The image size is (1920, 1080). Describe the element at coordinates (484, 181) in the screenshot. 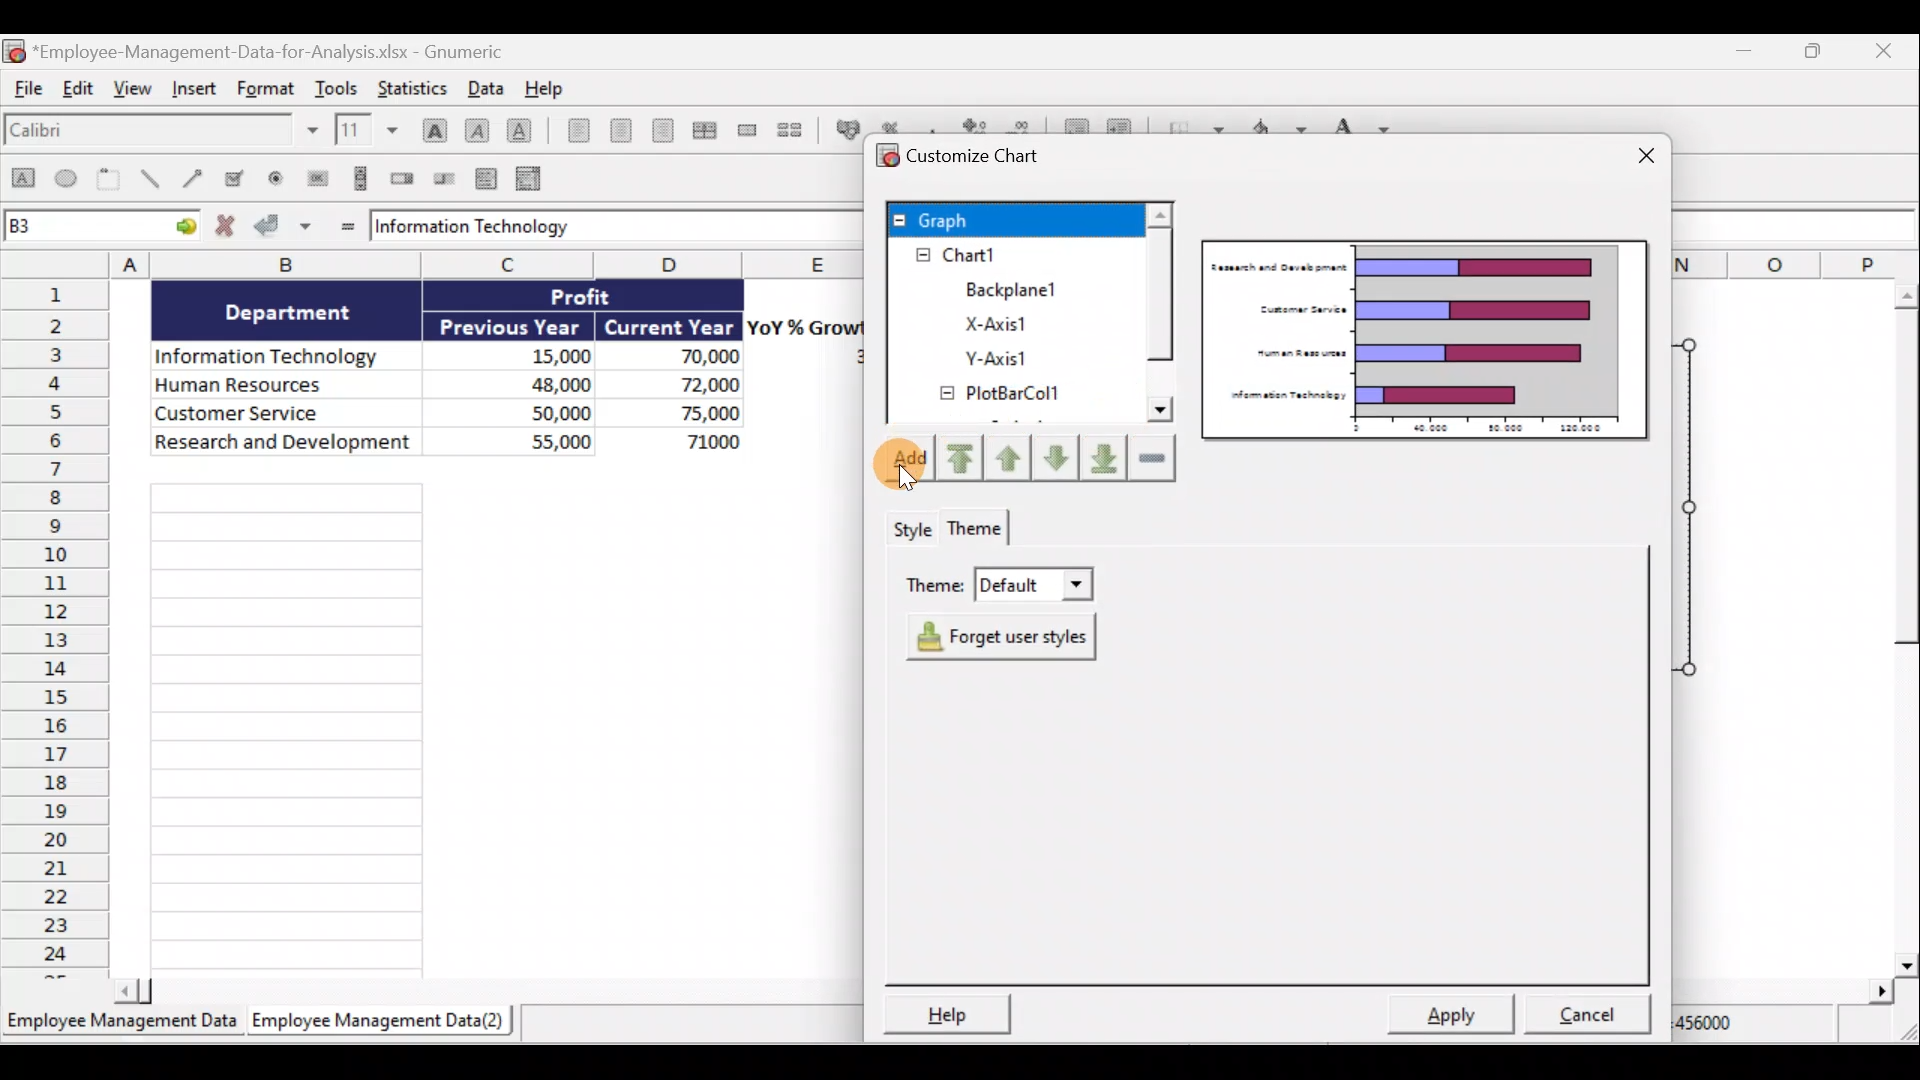

I see `Create a list` at that location.